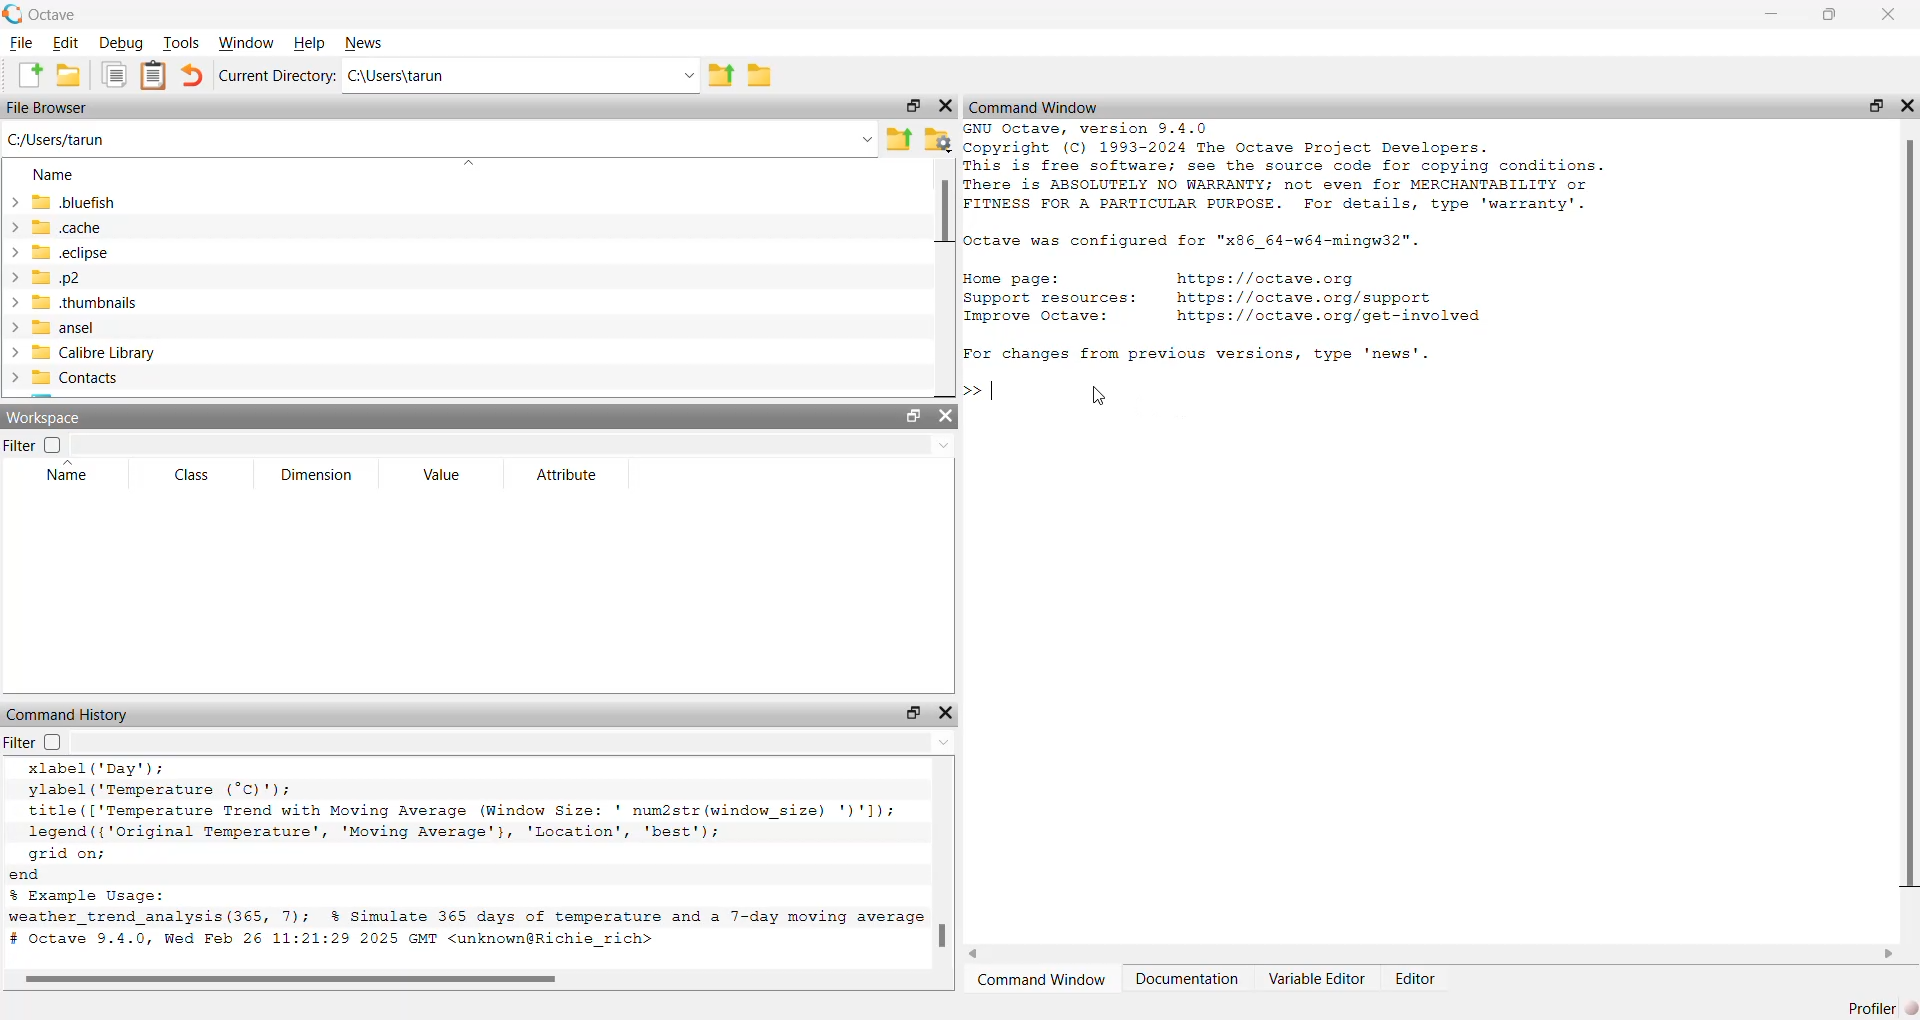 This screenshot has width=1920, height=1020. Describe the element at coordinates (1777, 15) in the screenshot. I see `minimise` at that location.